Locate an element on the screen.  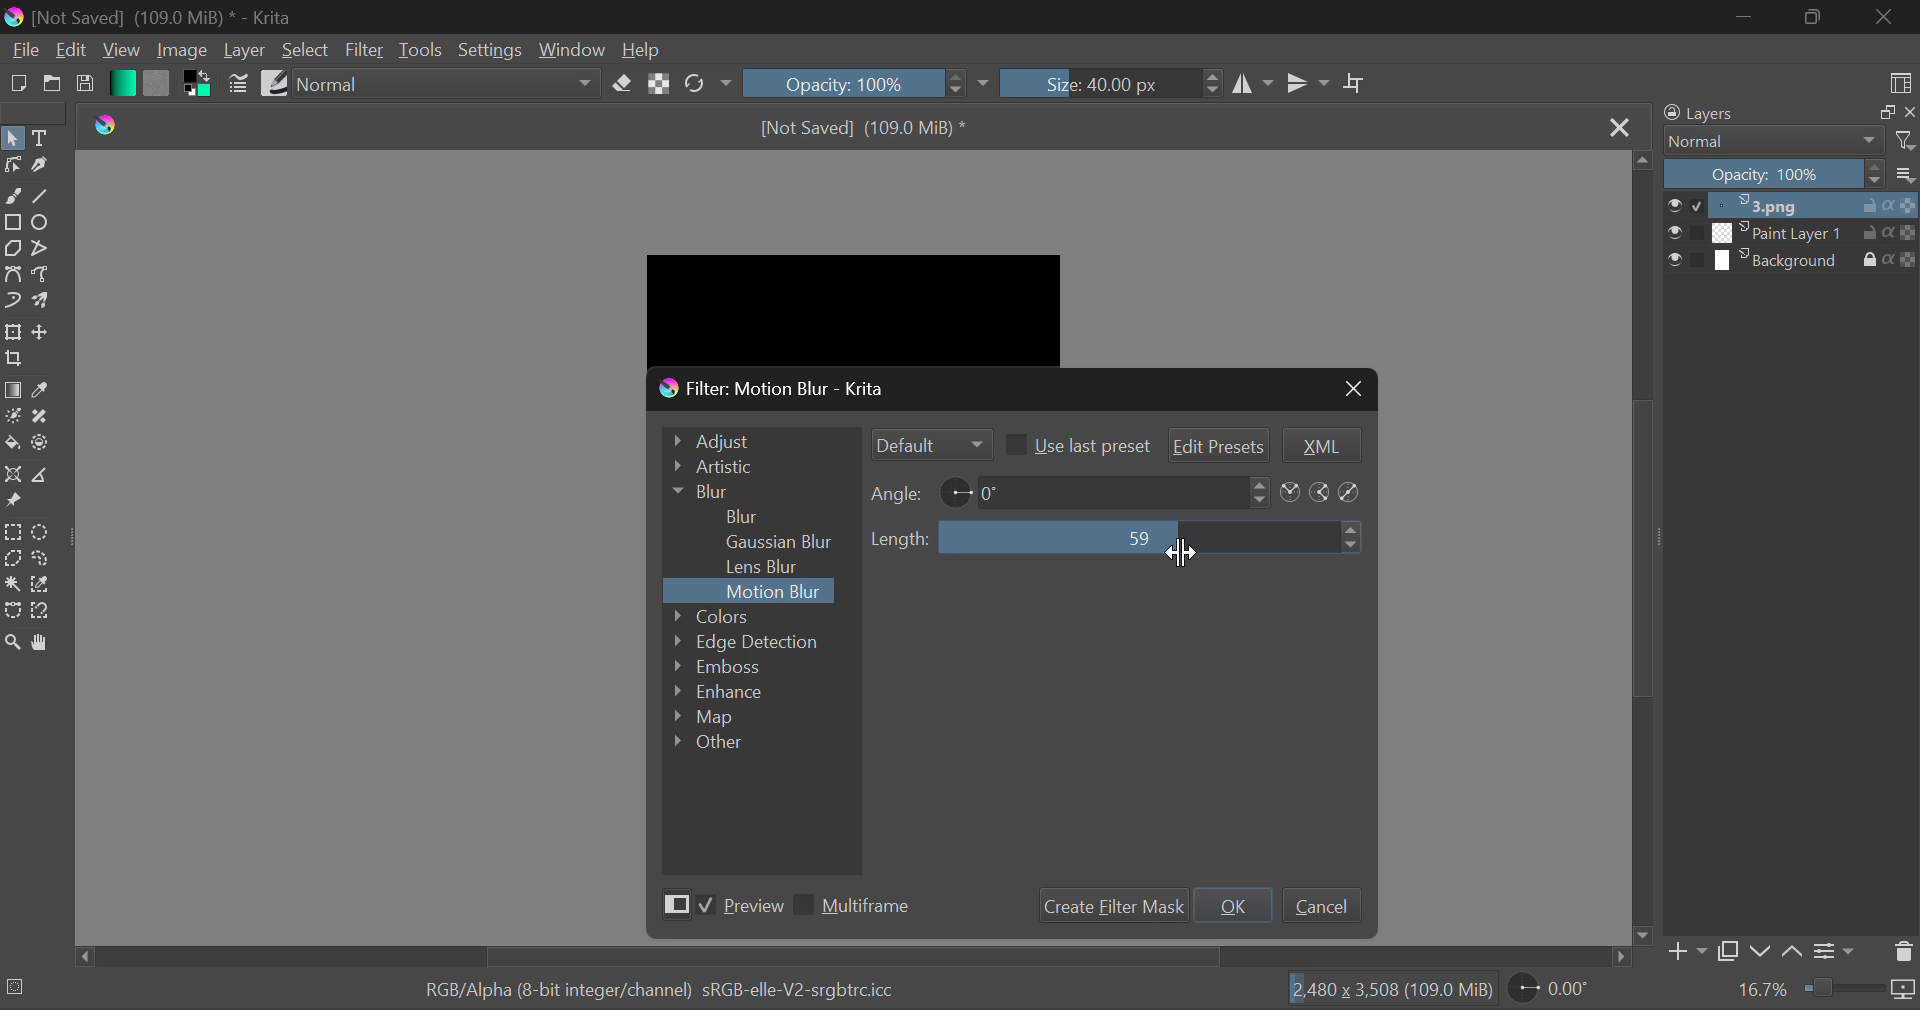
Eraser is located at coordinates (623, 83).